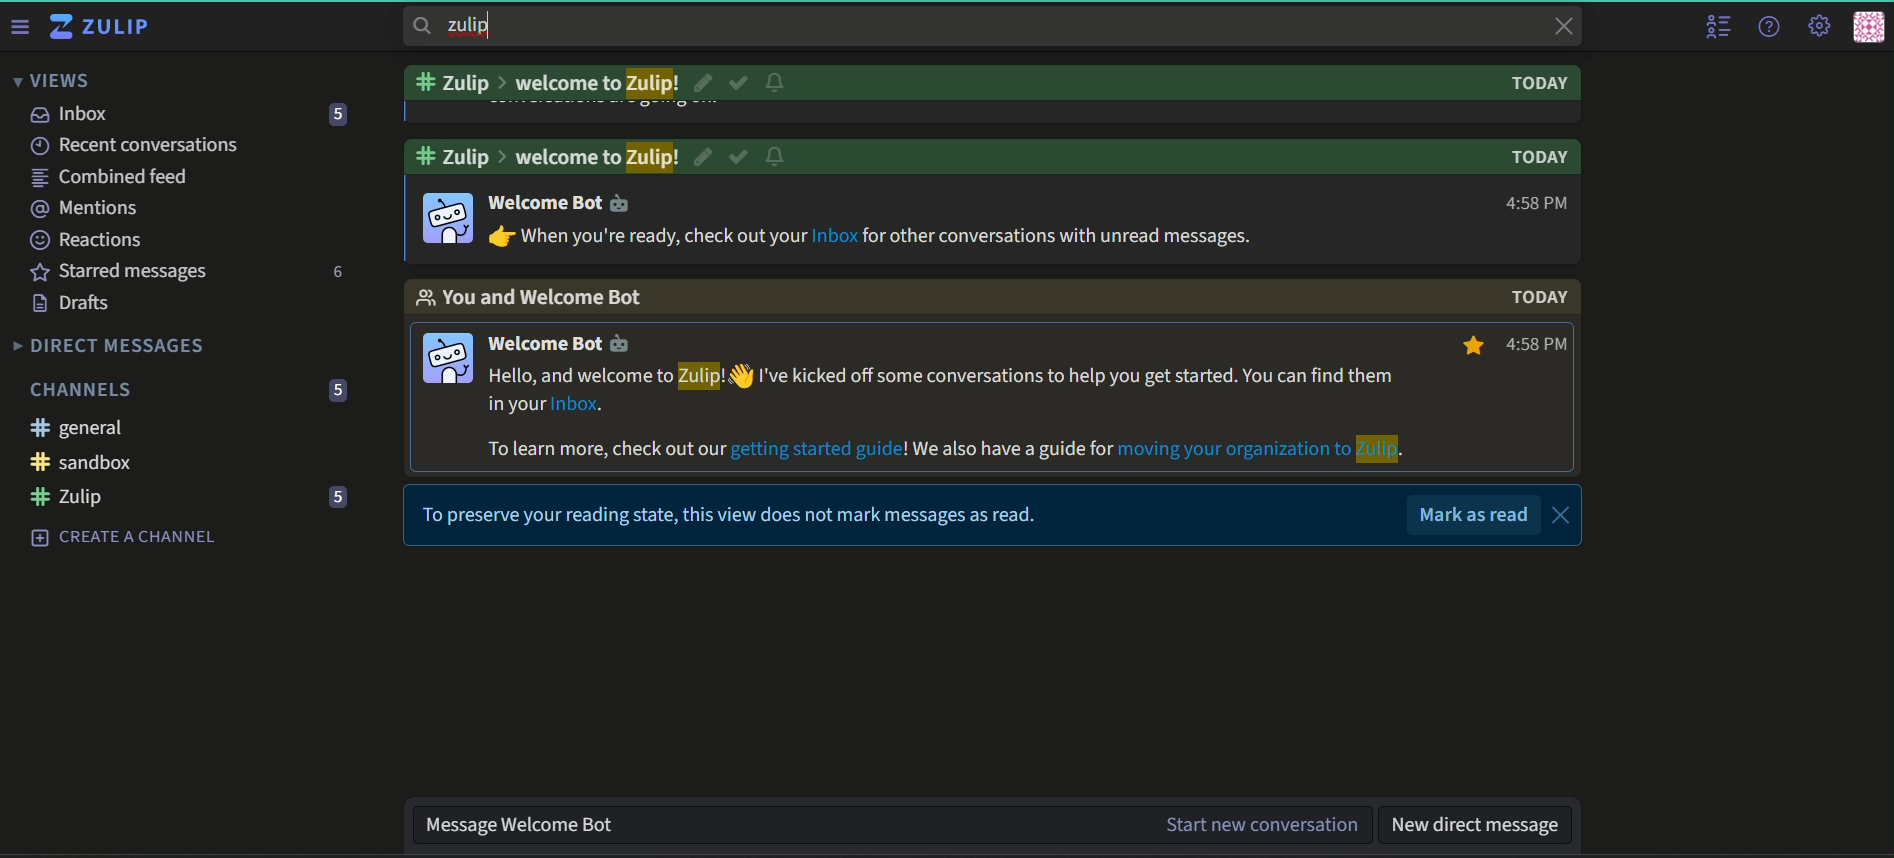 The width and height of the screenshot is (1894, 858). I want to click on main menu, so click(1821, 23).